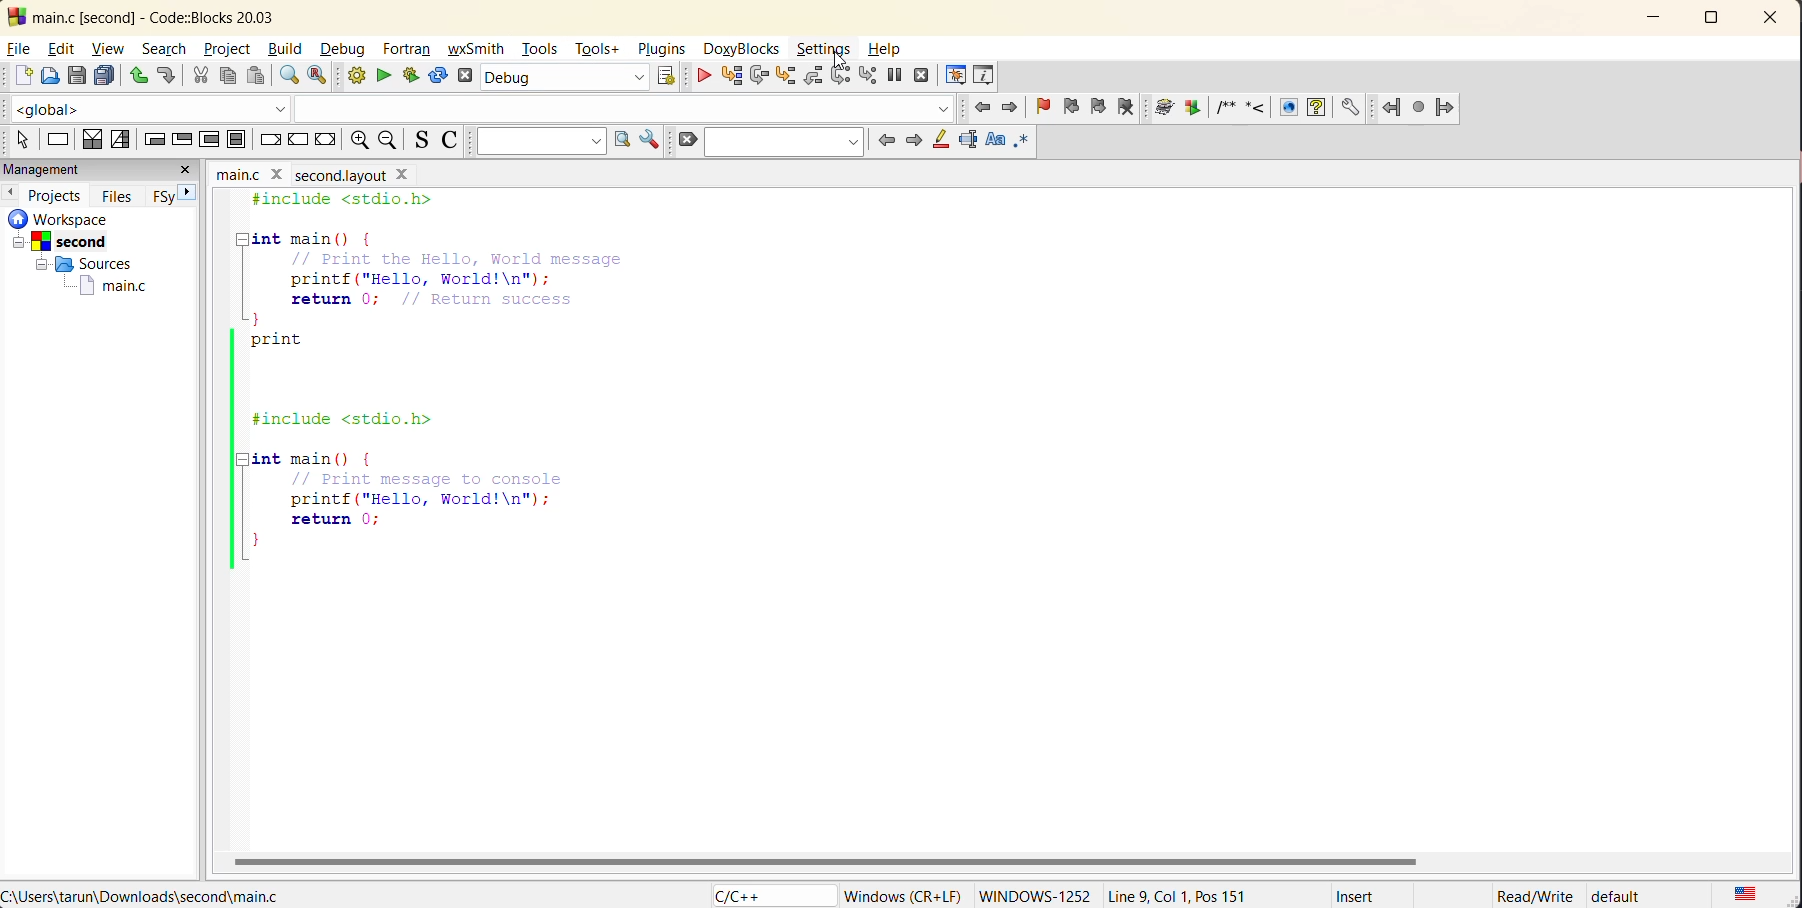  I want to click on various info, so click(984, 72).